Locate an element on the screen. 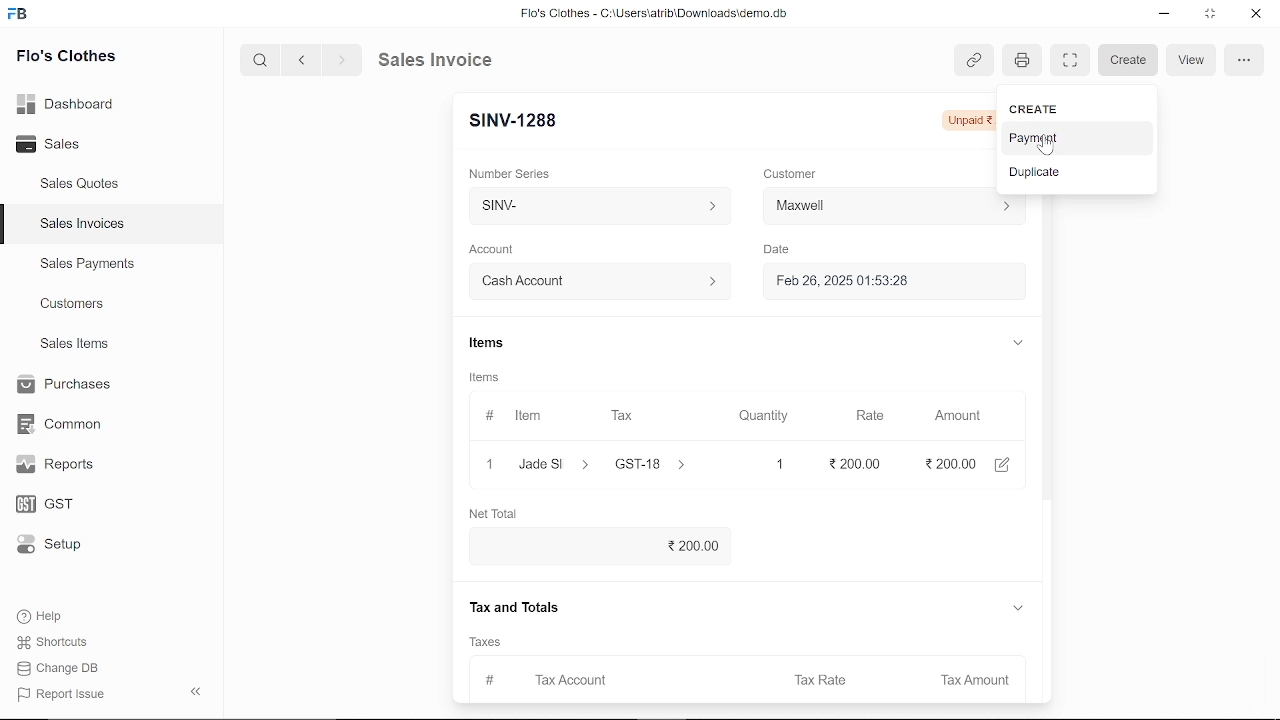 This screenshot has height=720, width=1280. previous is located at coordinates (302, 59).